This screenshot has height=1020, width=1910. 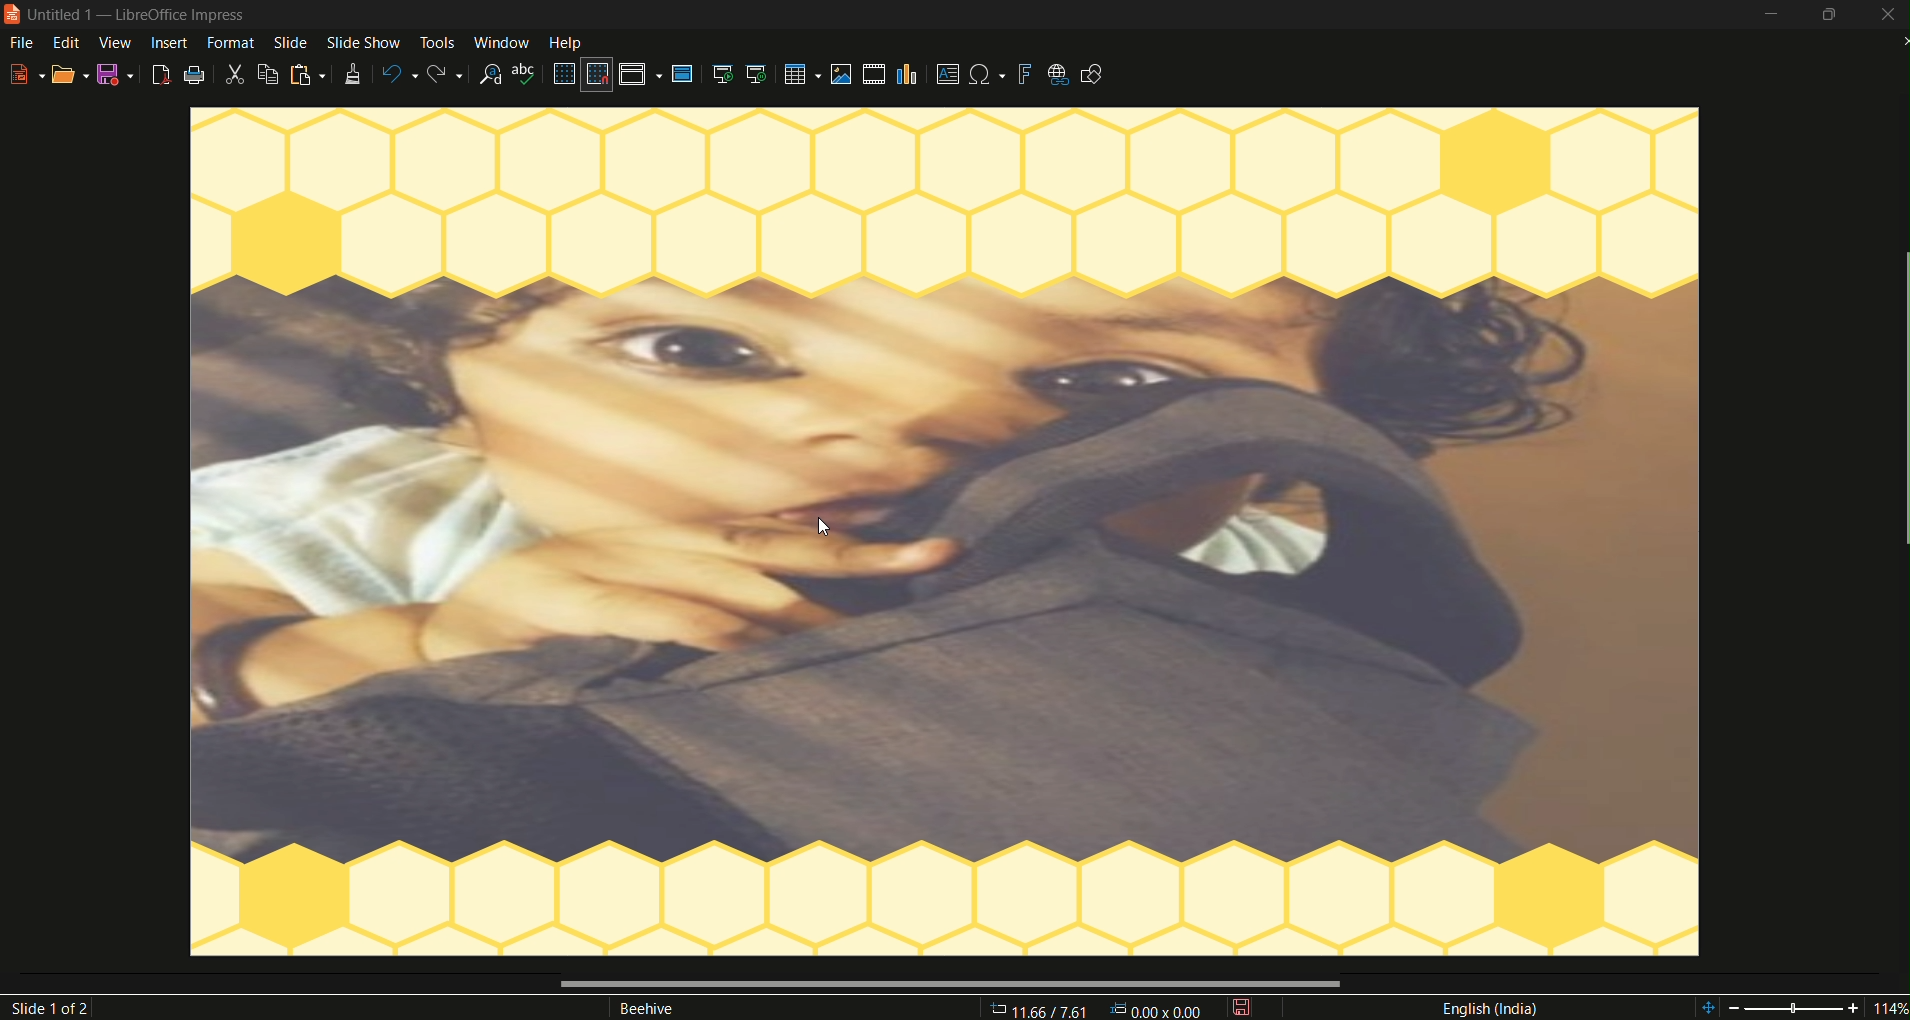 I want to click on 114%, so click(x=1801, y=1005).